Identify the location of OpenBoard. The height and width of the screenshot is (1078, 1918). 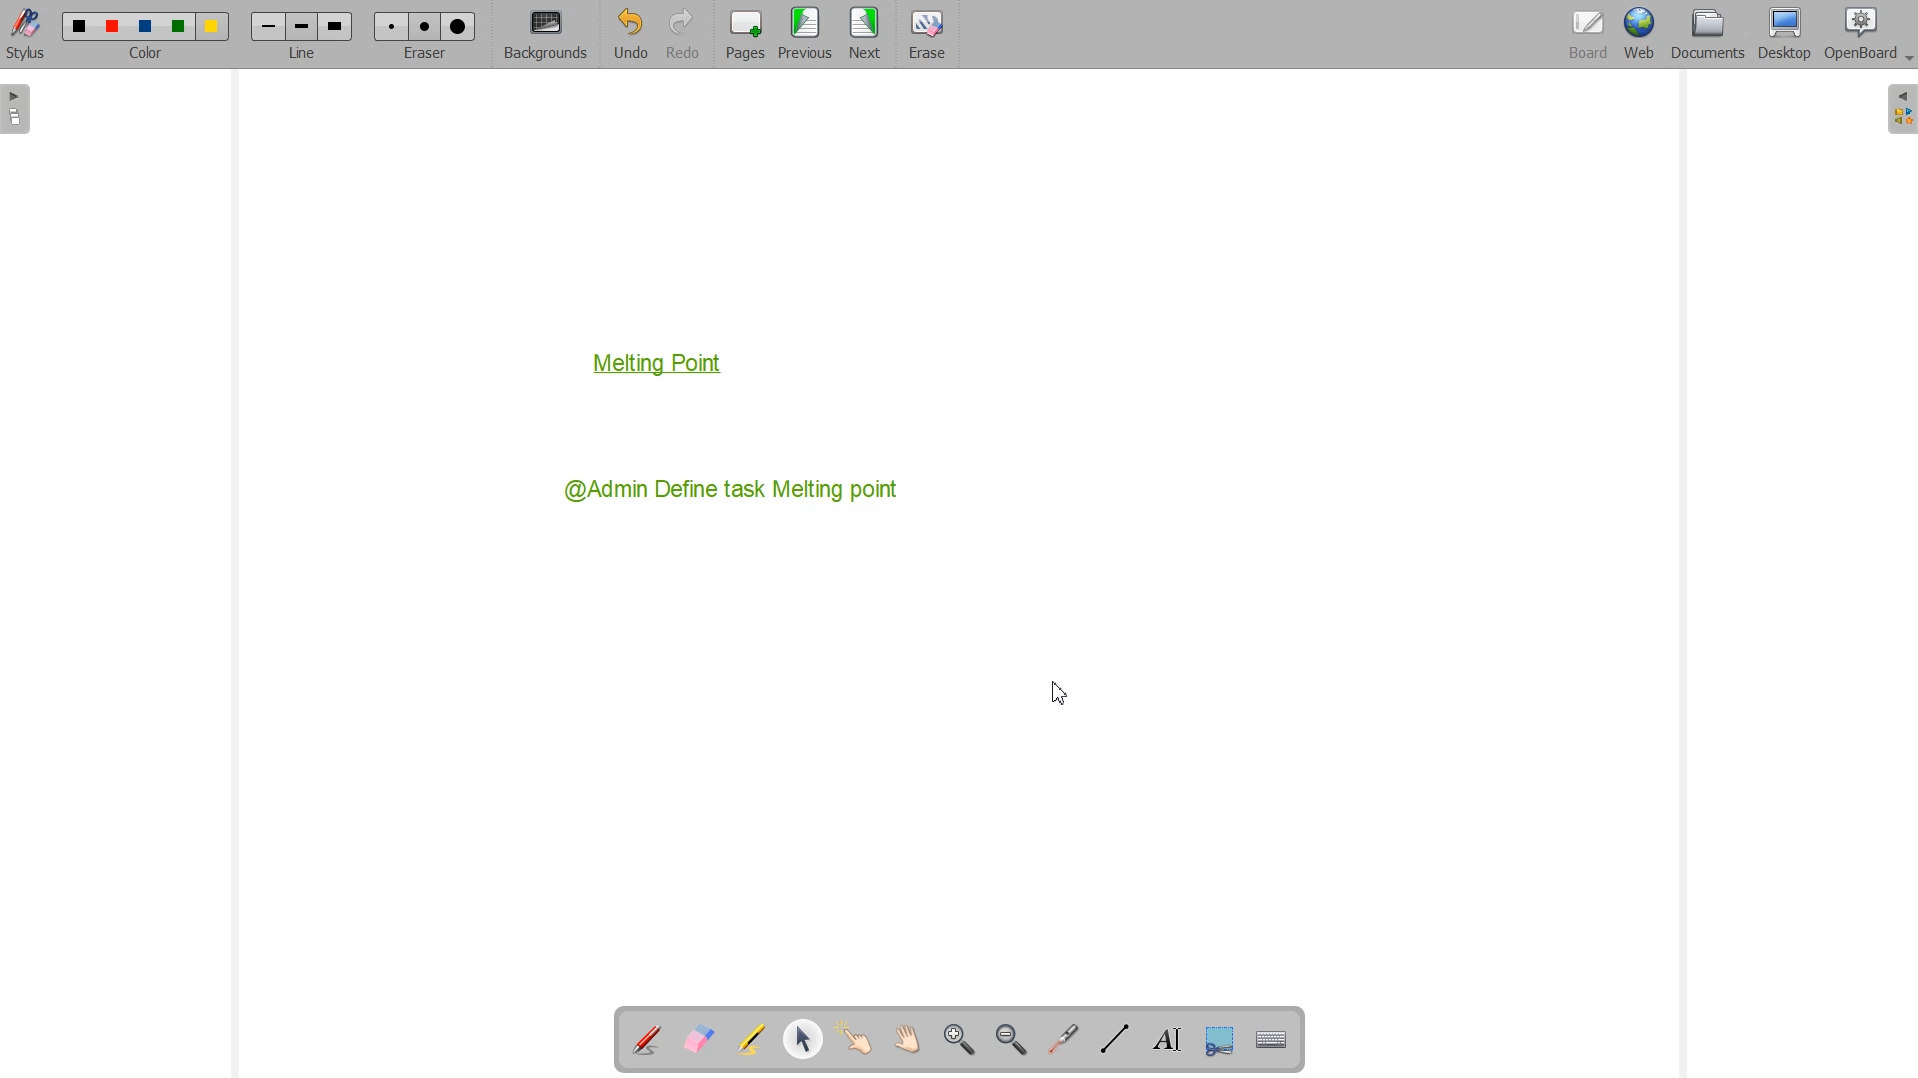
(1859, 36).